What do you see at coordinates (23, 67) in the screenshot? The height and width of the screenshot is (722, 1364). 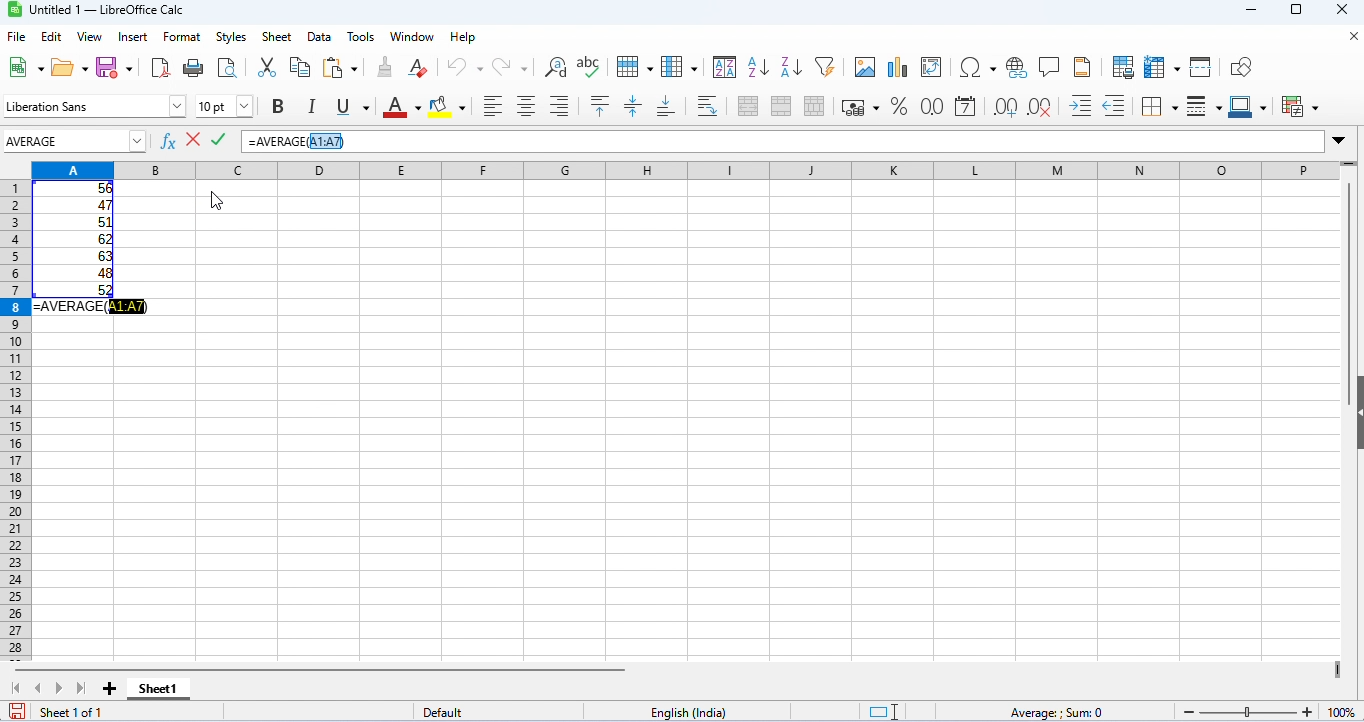 I see `new` at bounding box center [23, 67].